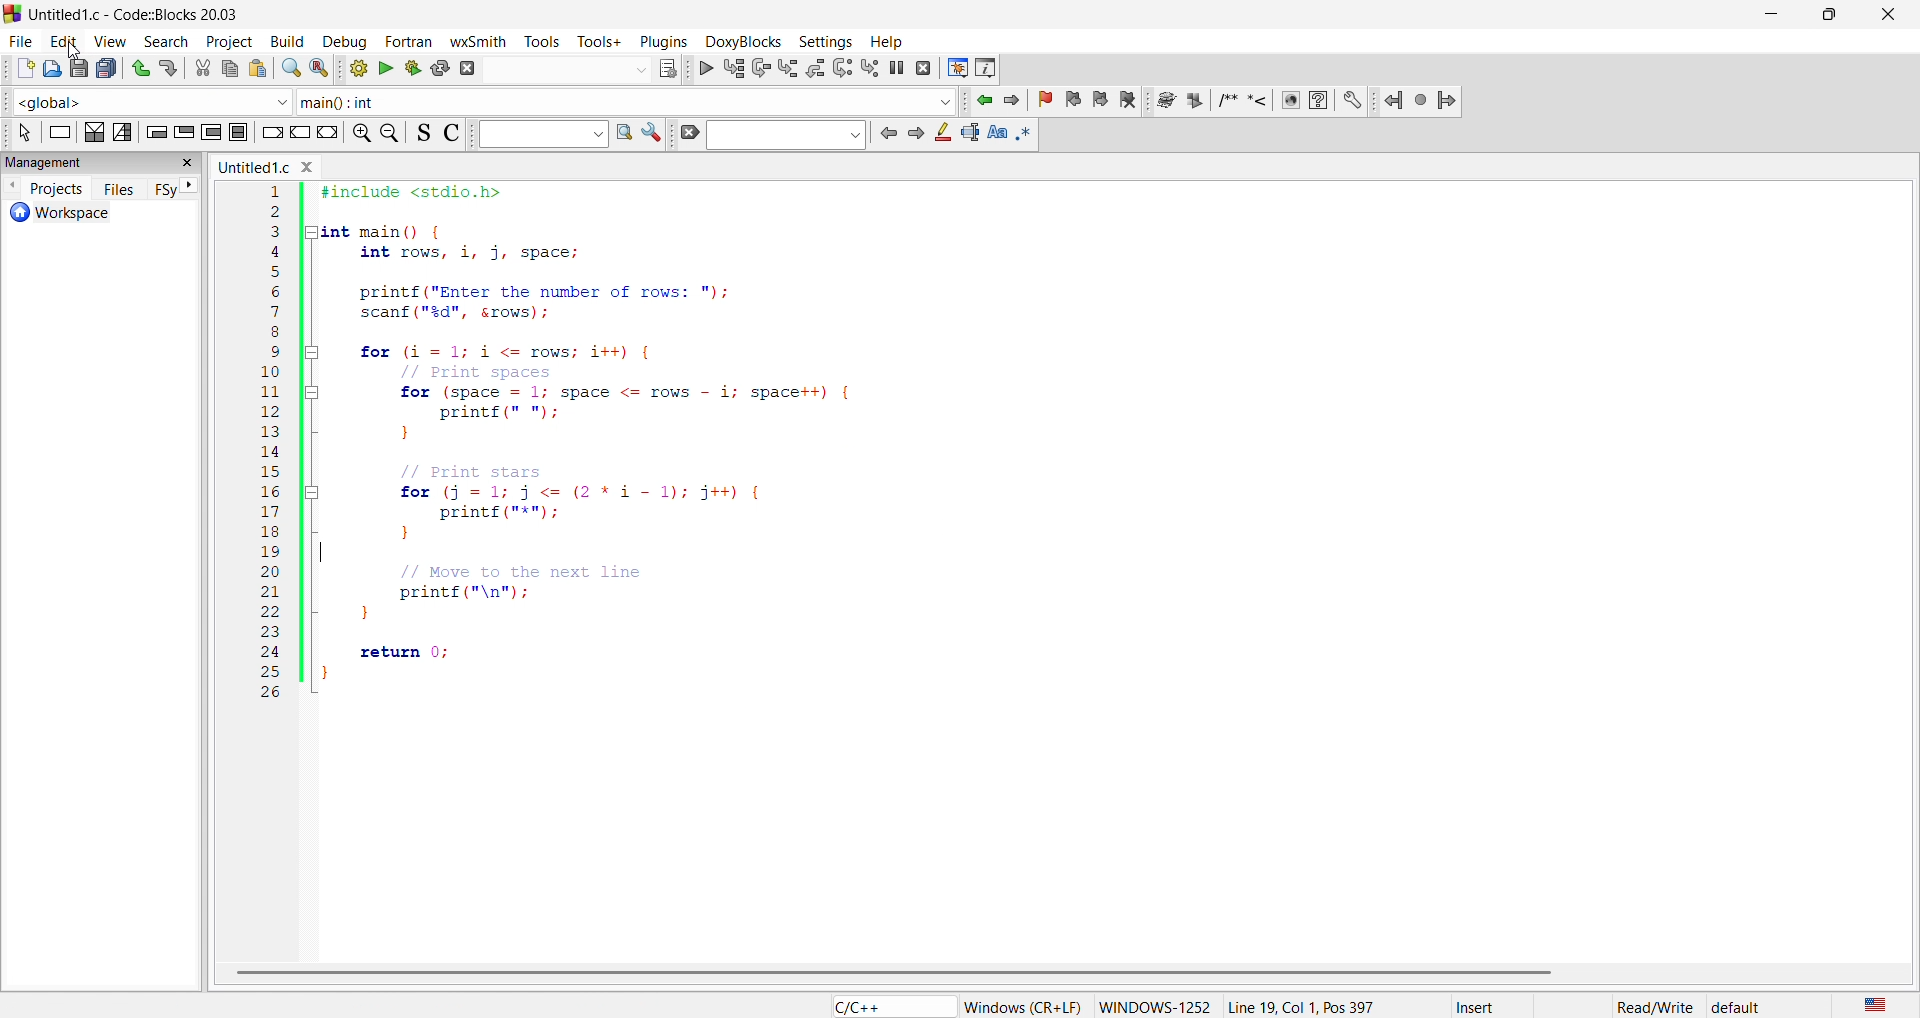 The height and width of the screenshot is (1018, 1920). What do you see at coordinates (18, 70) in the screenshot?
I see `new file` at bounding box center [18, 70].